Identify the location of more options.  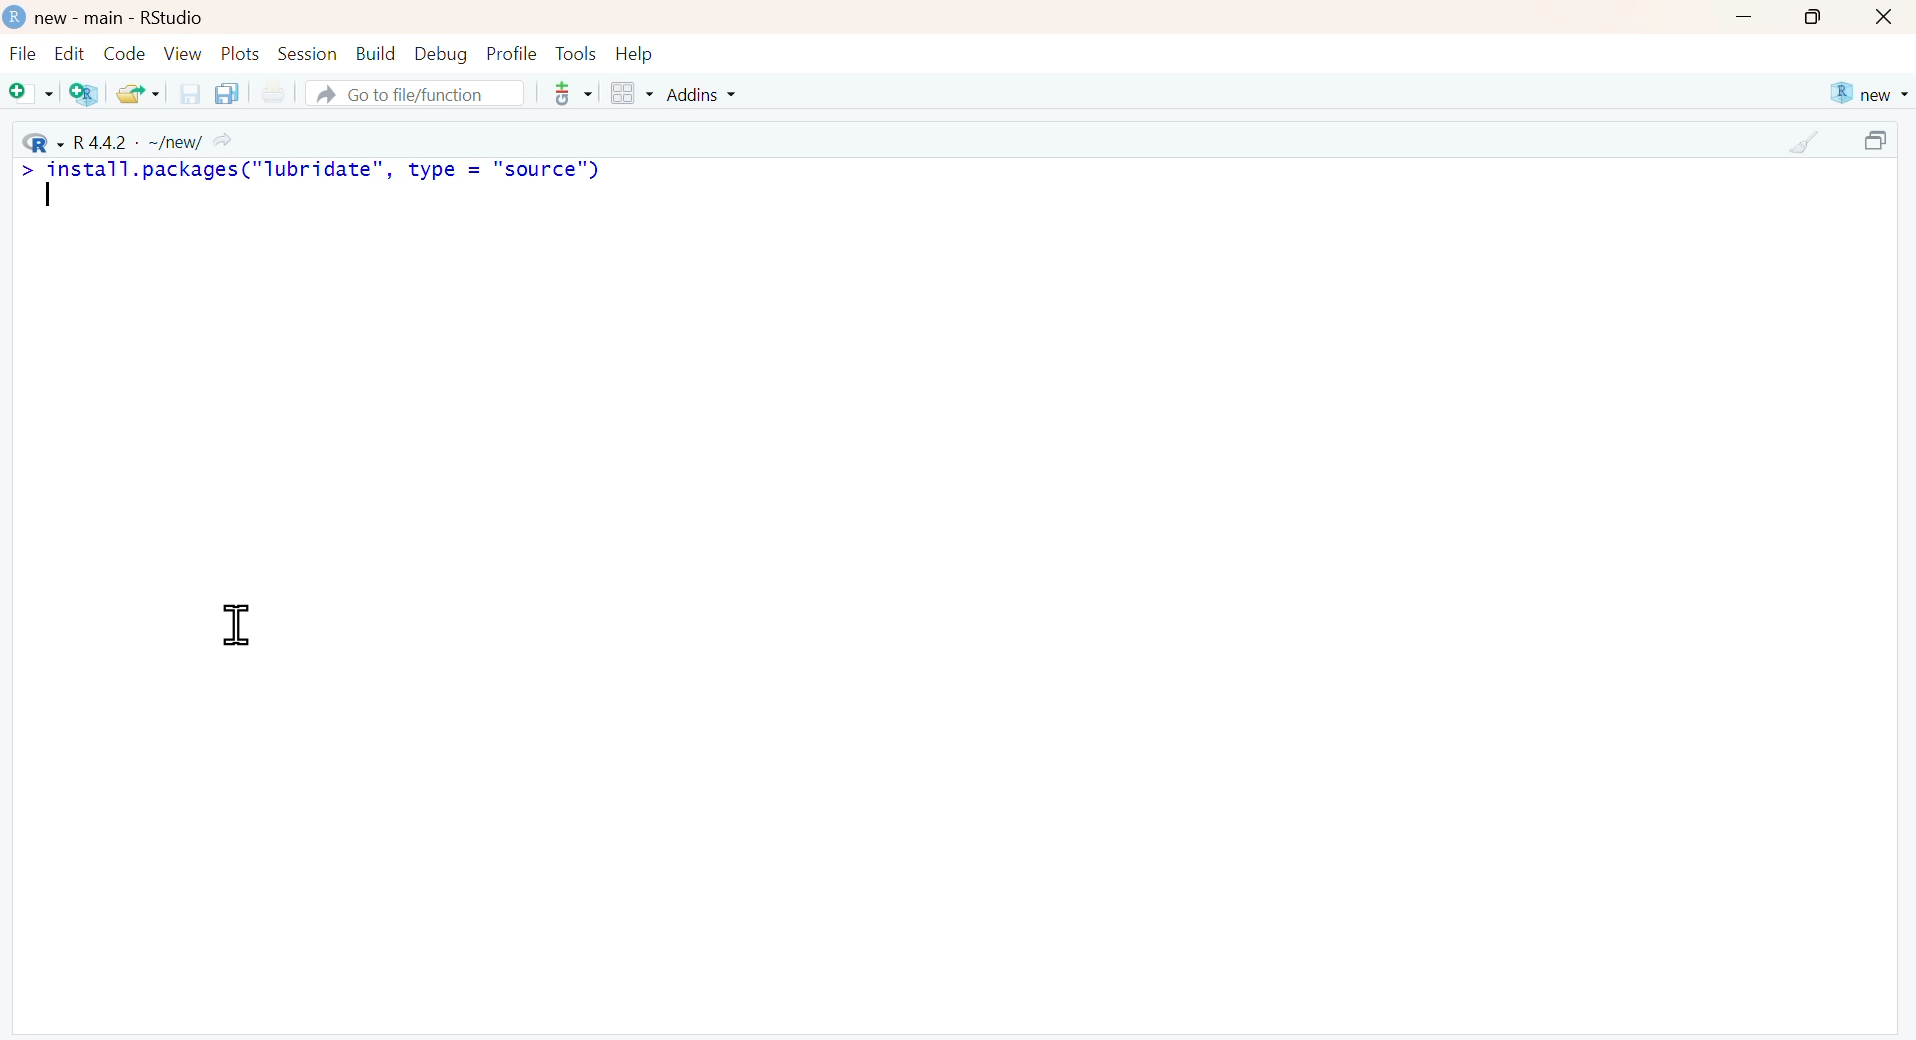
(566, 93).